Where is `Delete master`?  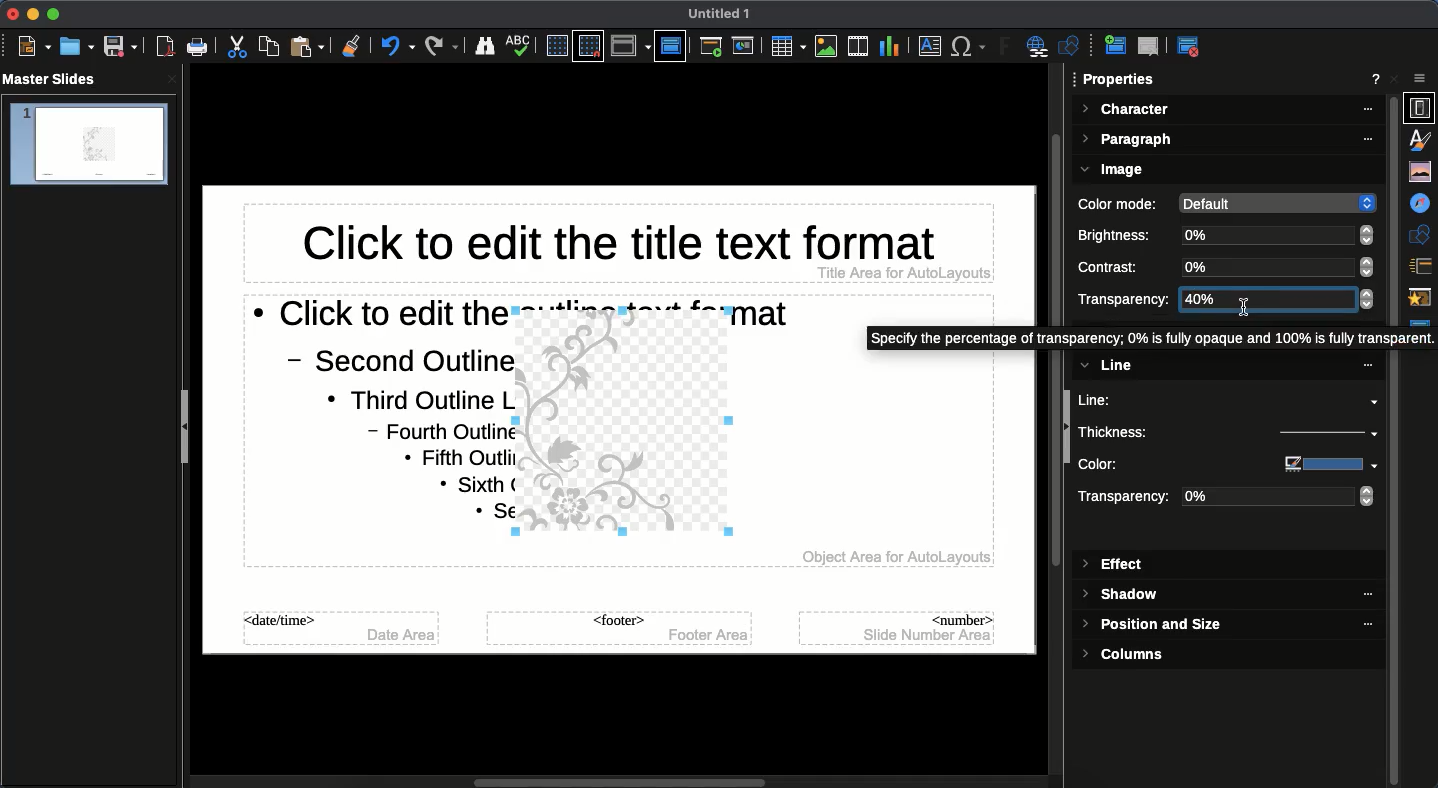
Delete master is located at coordinates (1149, 46).